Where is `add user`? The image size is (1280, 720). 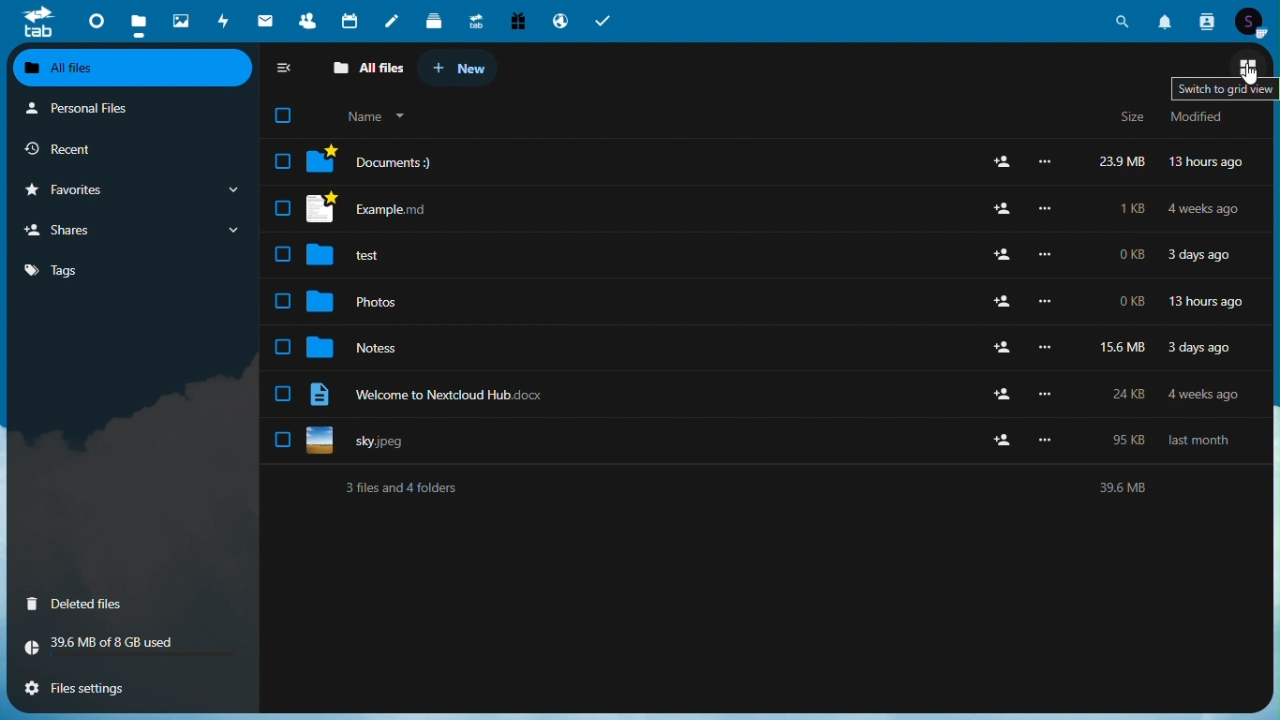
add user is located at coordinates (998, 348).